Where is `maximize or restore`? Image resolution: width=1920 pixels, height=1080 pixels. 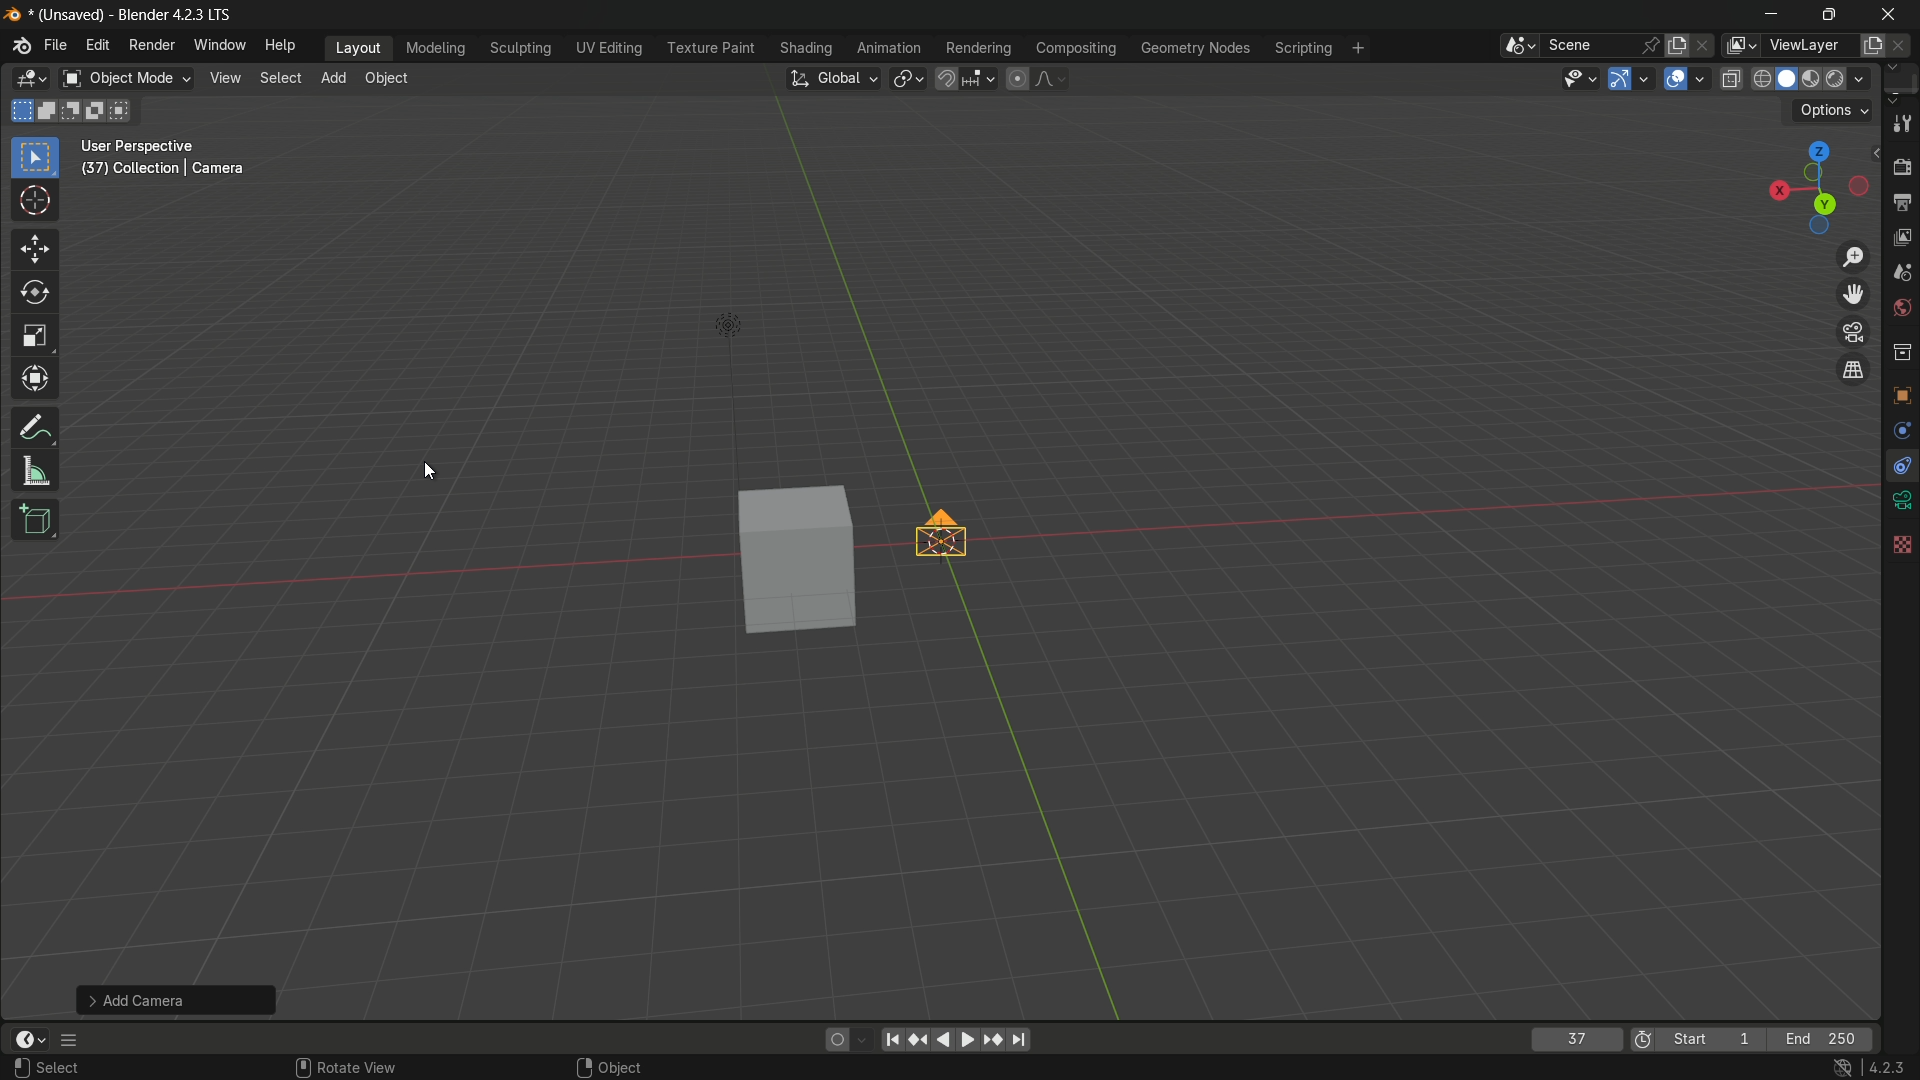
maximize or restore is located at coordinates (1827, 15).